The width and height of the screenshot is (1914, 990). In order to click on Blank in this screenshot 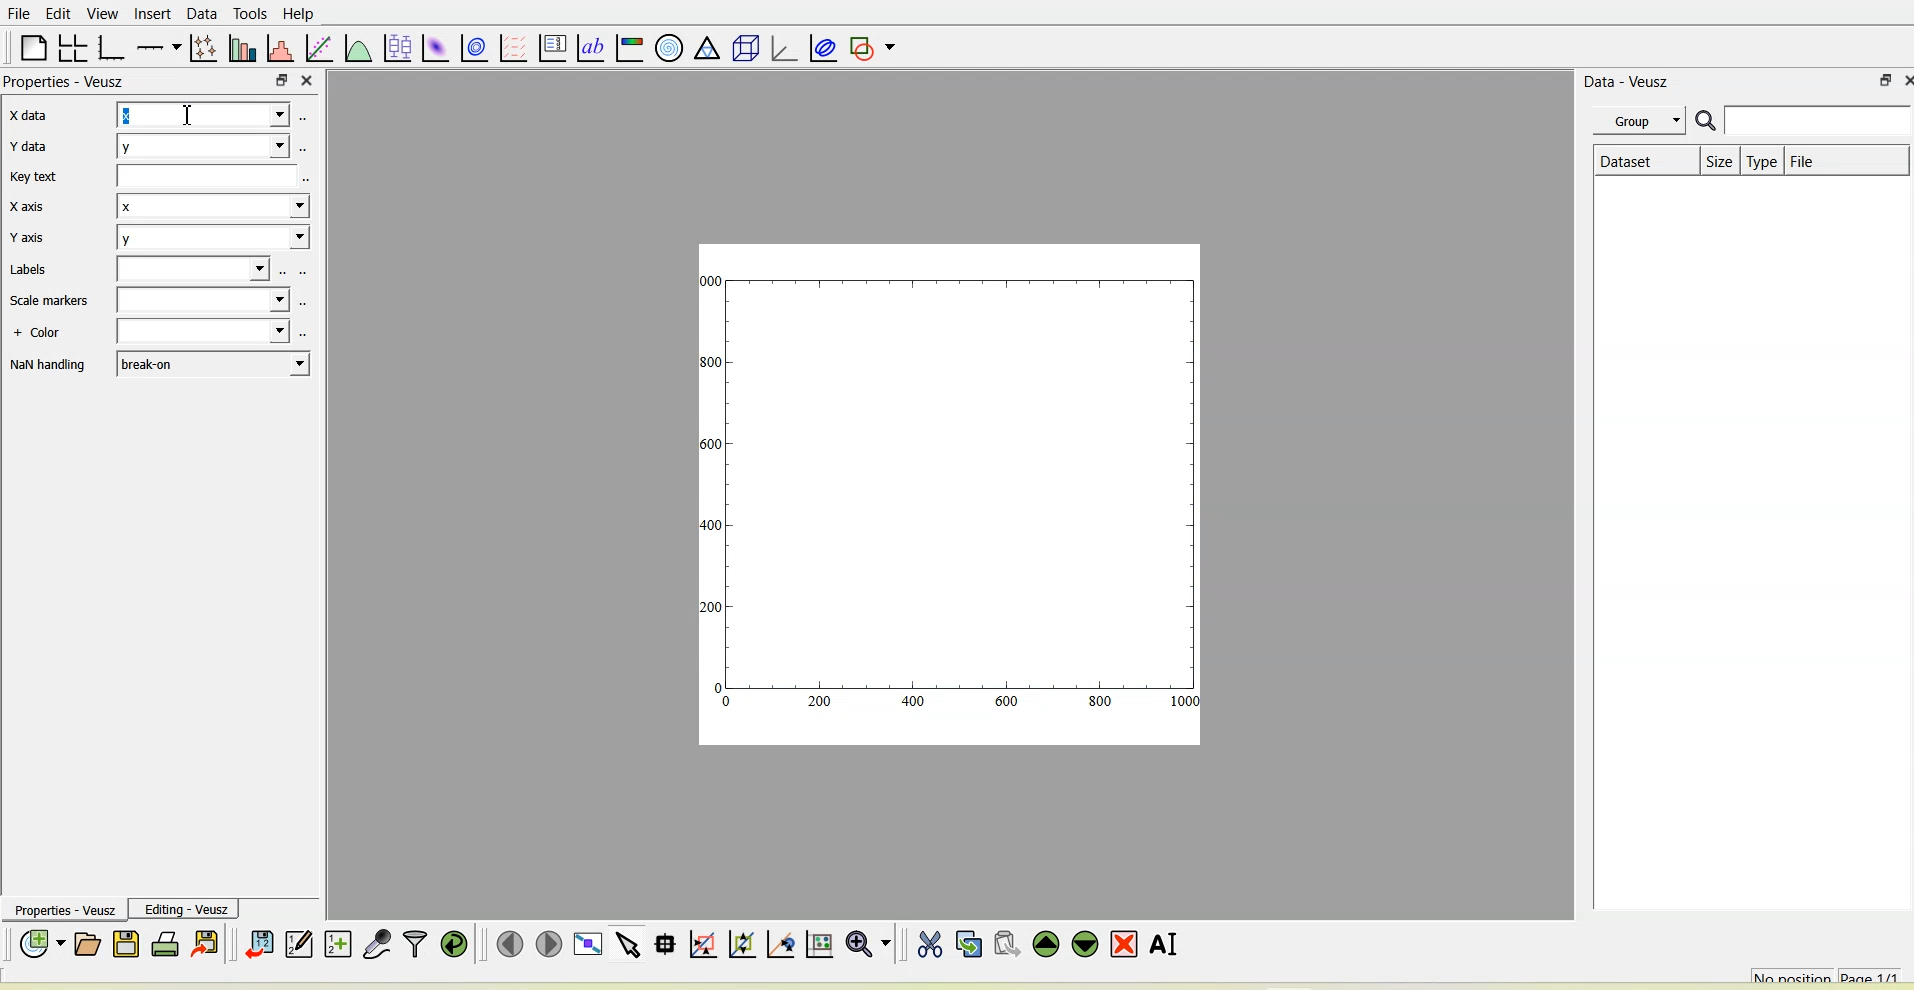, I will do `click(201, 330)`.